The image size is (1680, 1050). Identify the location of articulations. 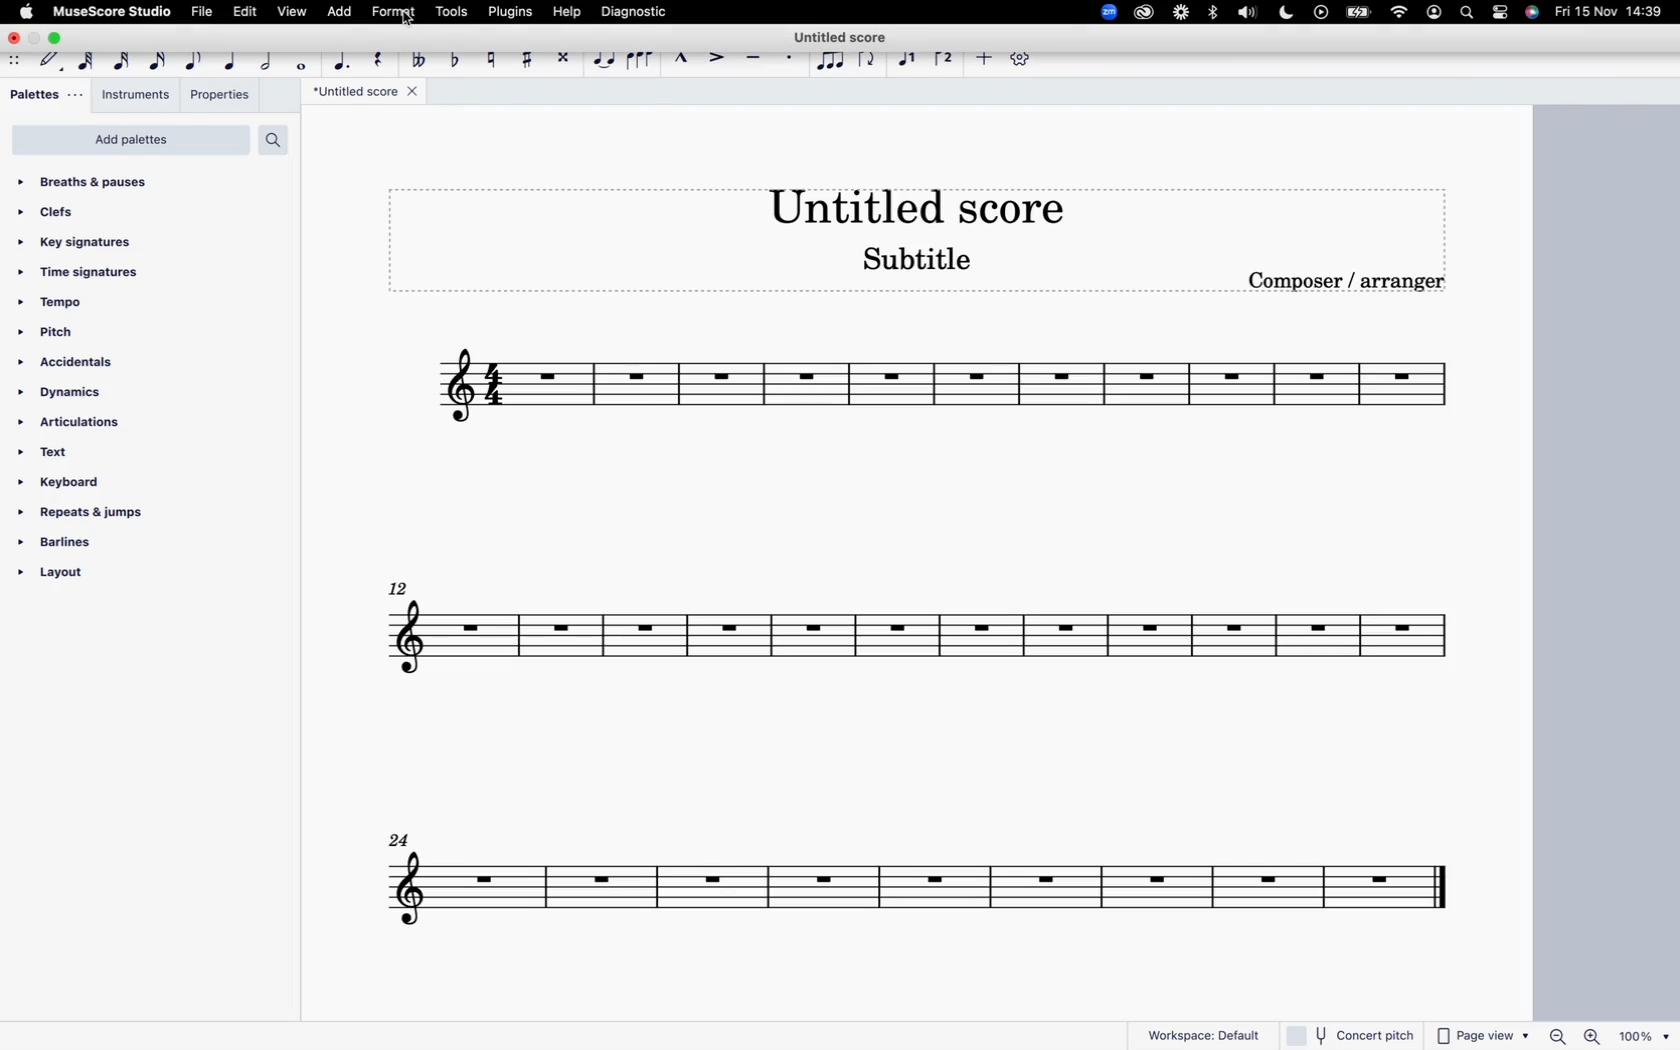
(76, 424).